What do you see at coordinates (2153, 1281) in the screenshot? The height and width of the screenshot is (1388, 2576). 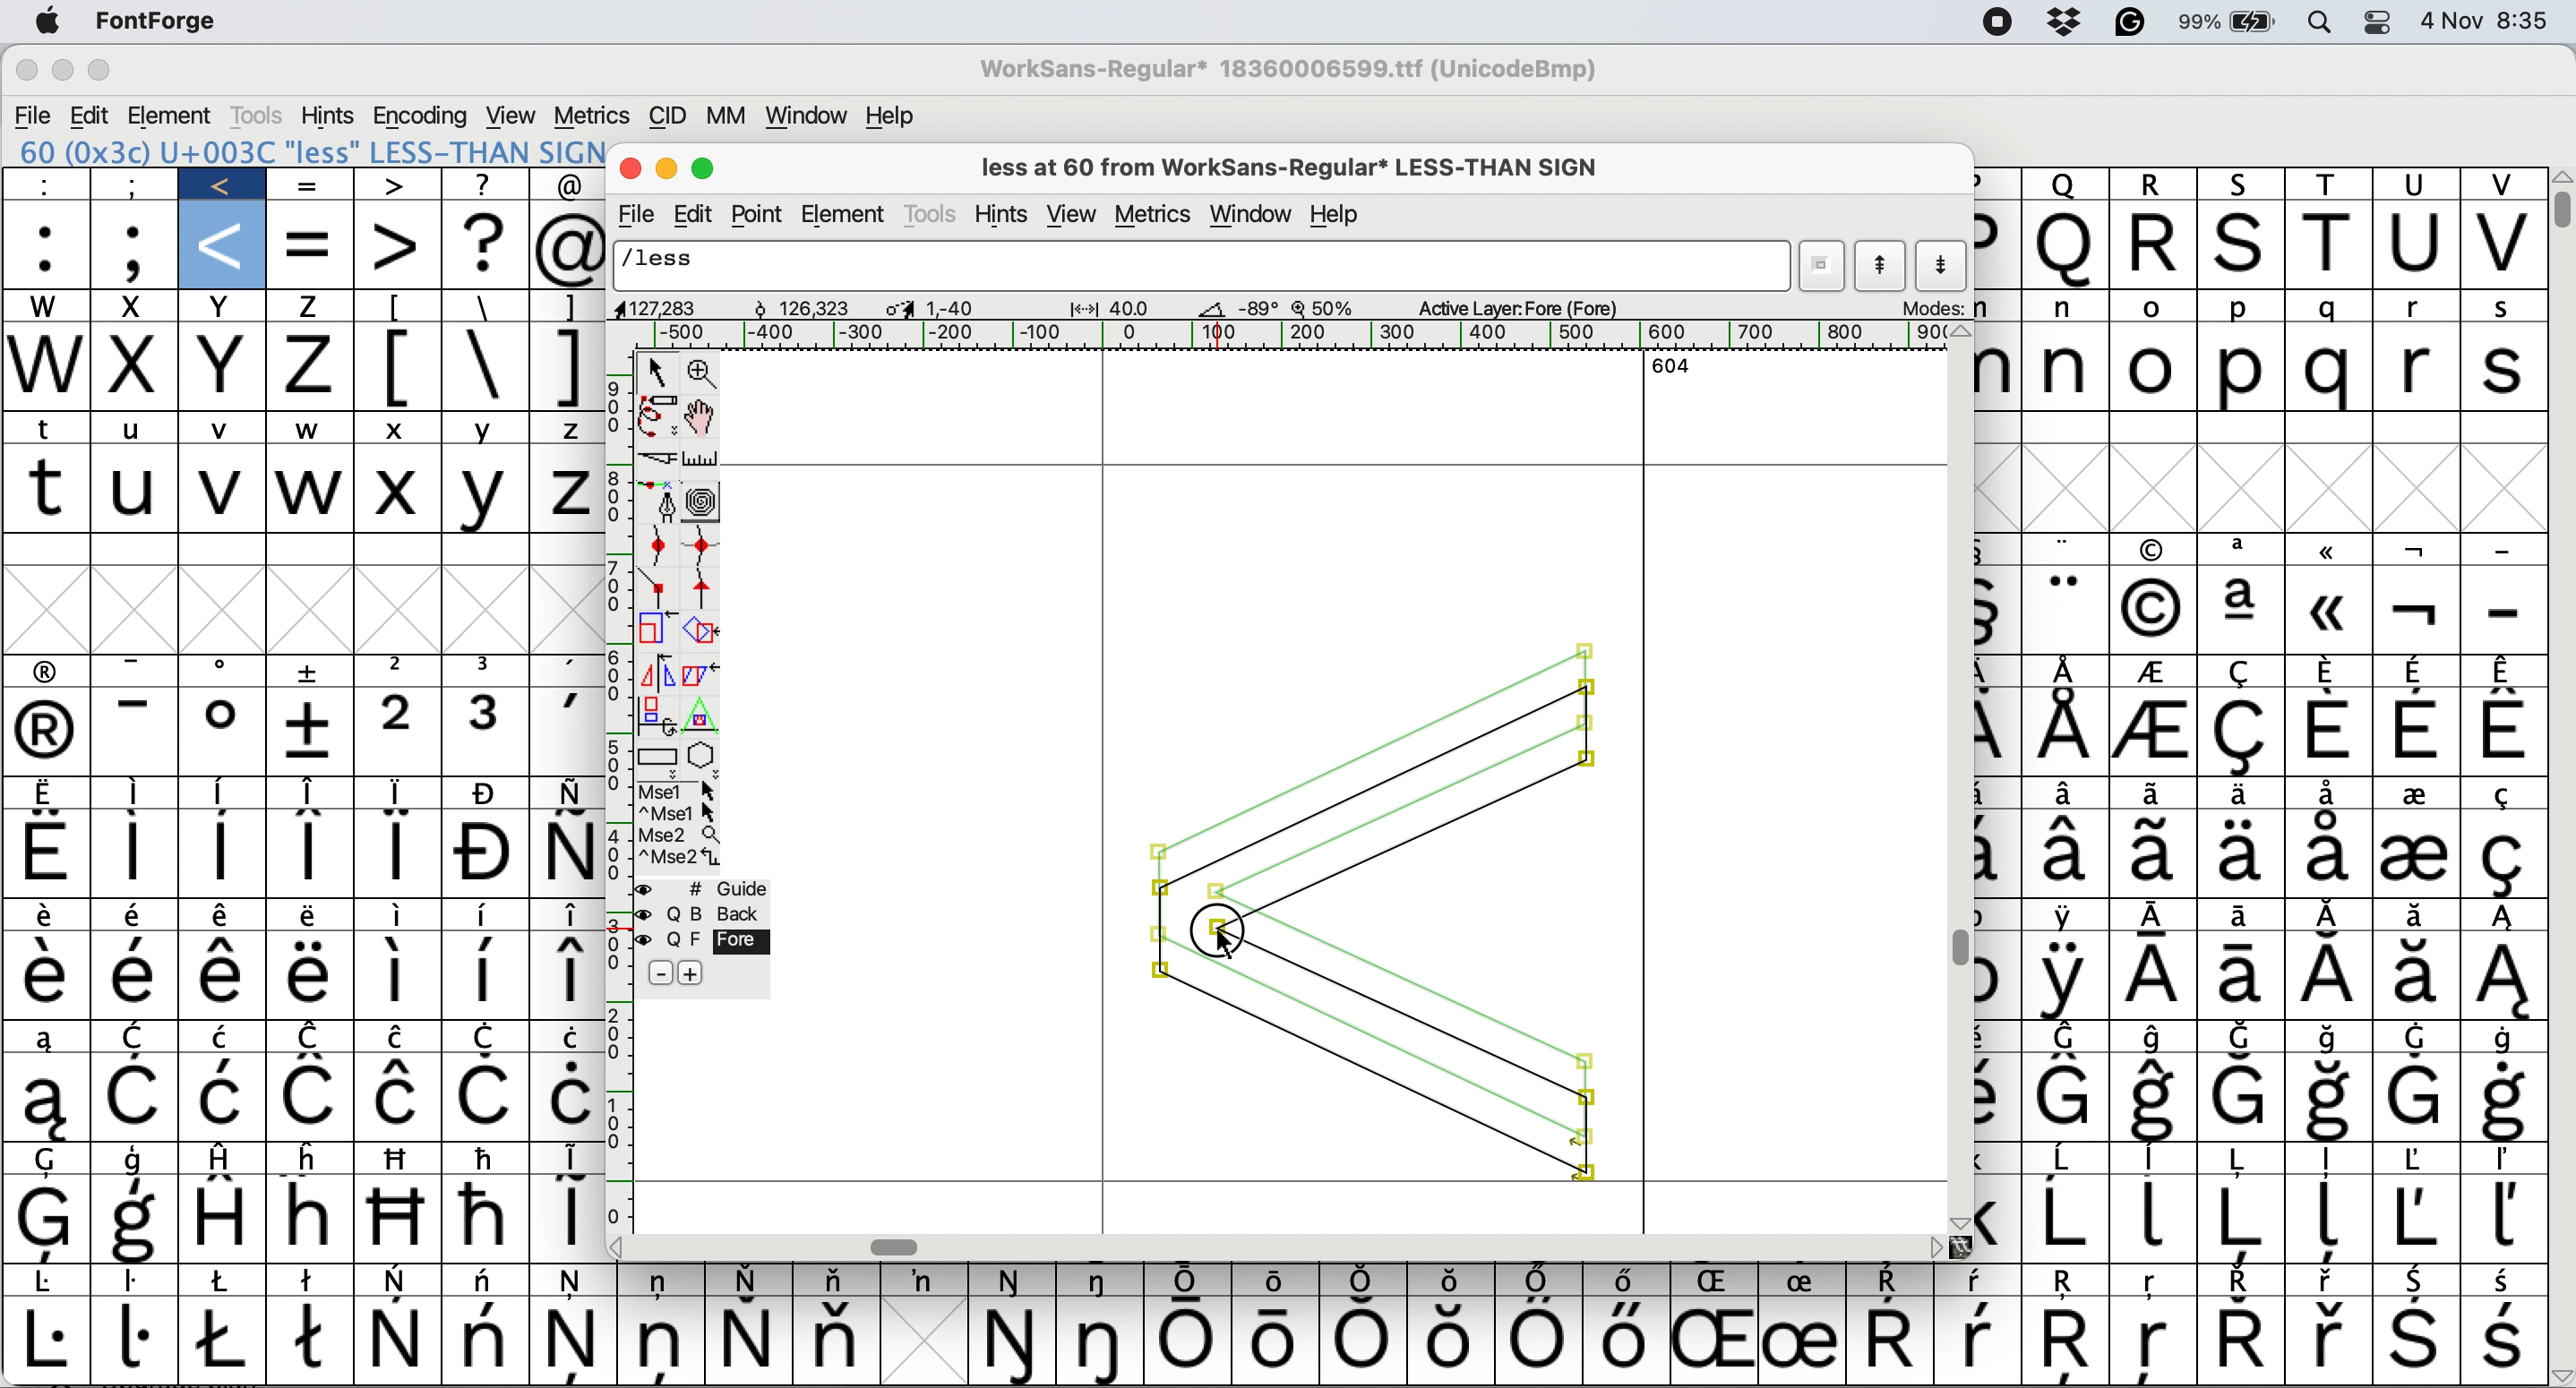 I see `Symbol` at bounding box center [2153, 1281].